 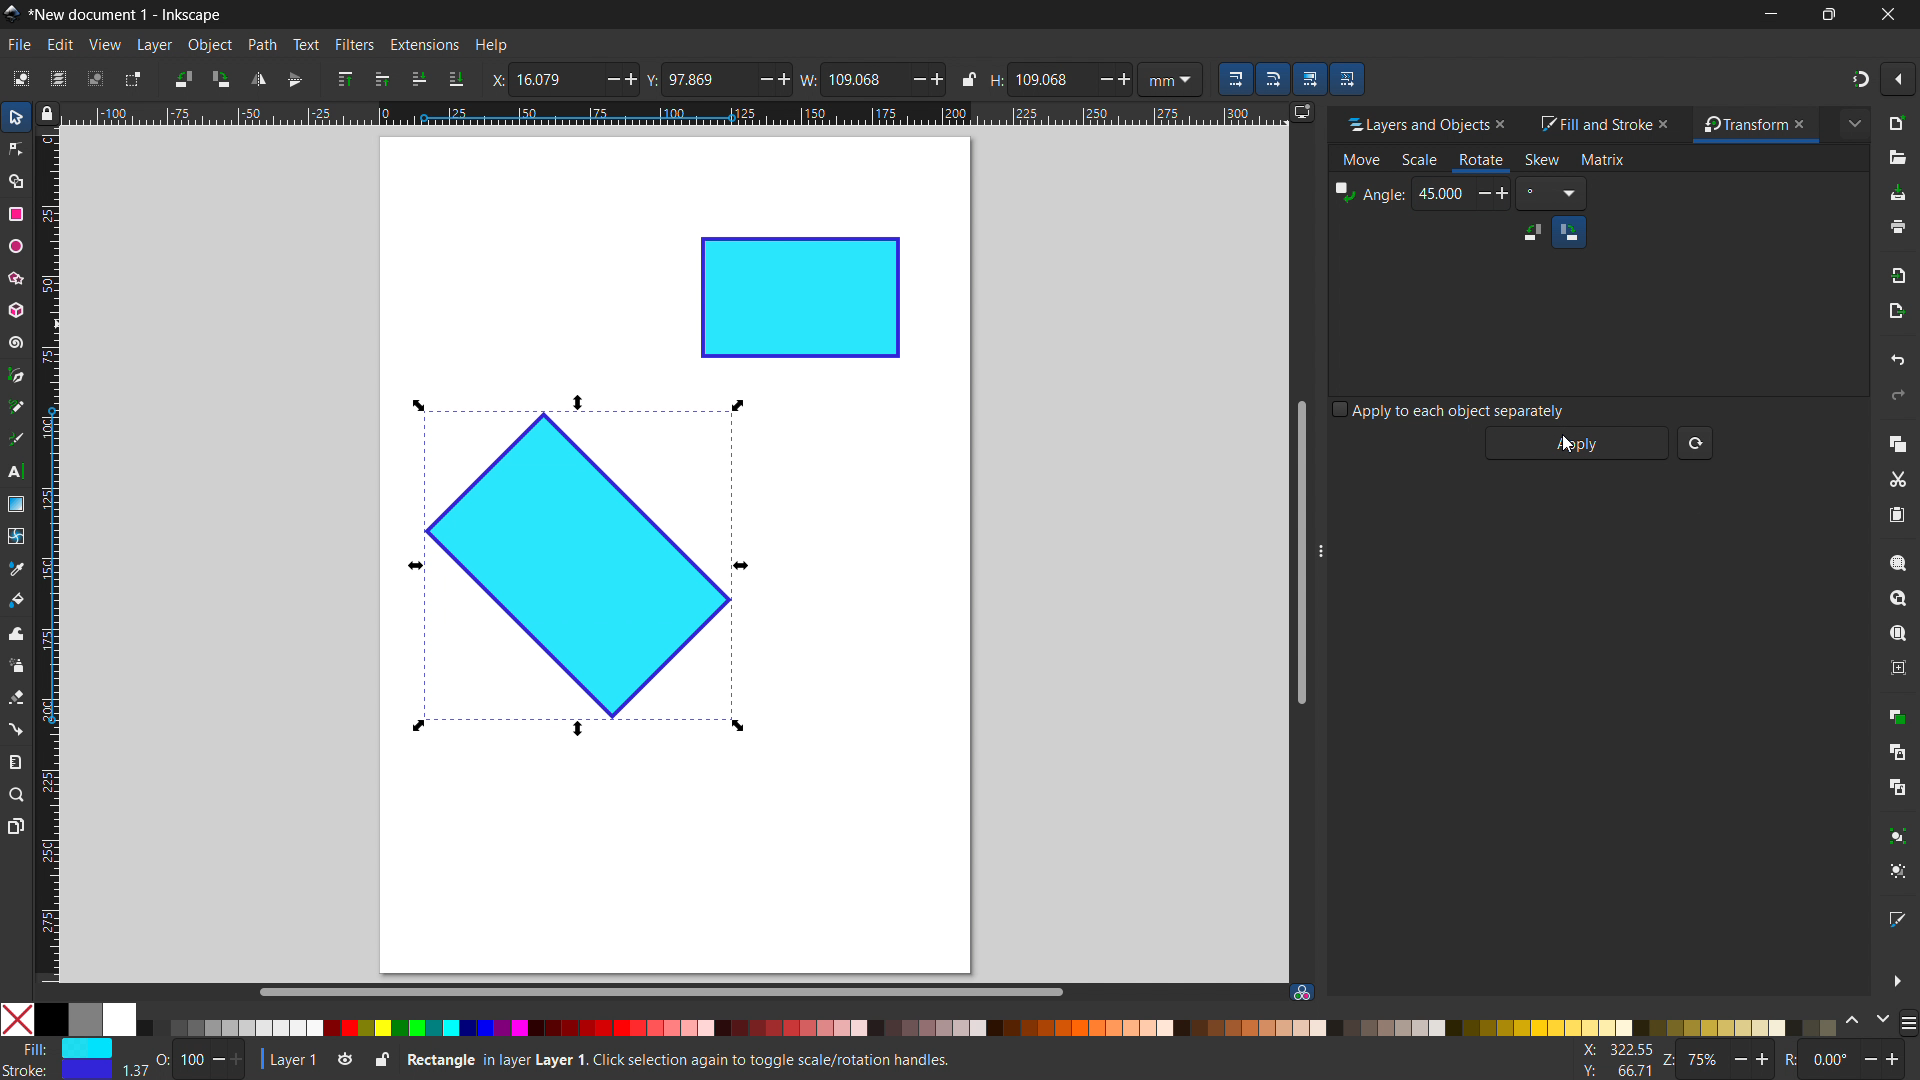 I want to click on text, so click(x=305, y=44).